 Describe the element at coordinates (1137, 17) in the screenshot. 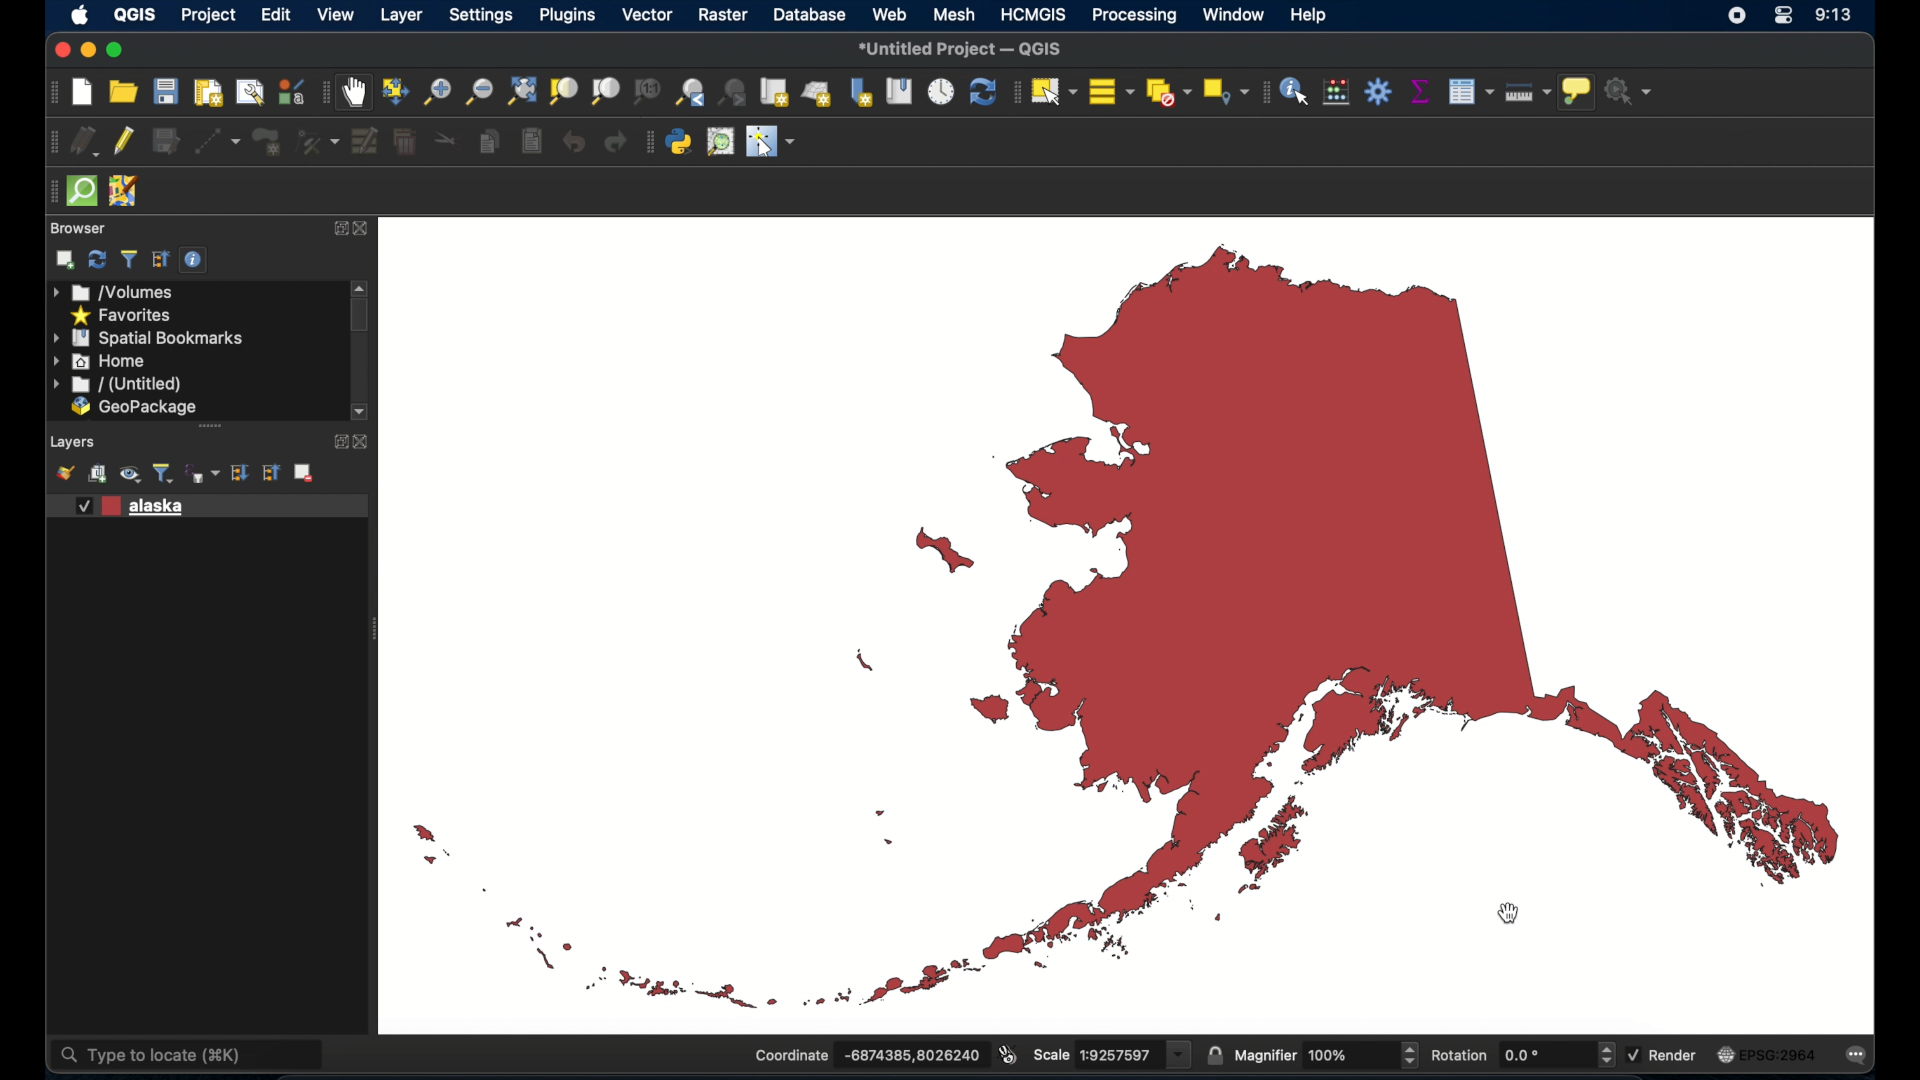

I see `processing` at that location.